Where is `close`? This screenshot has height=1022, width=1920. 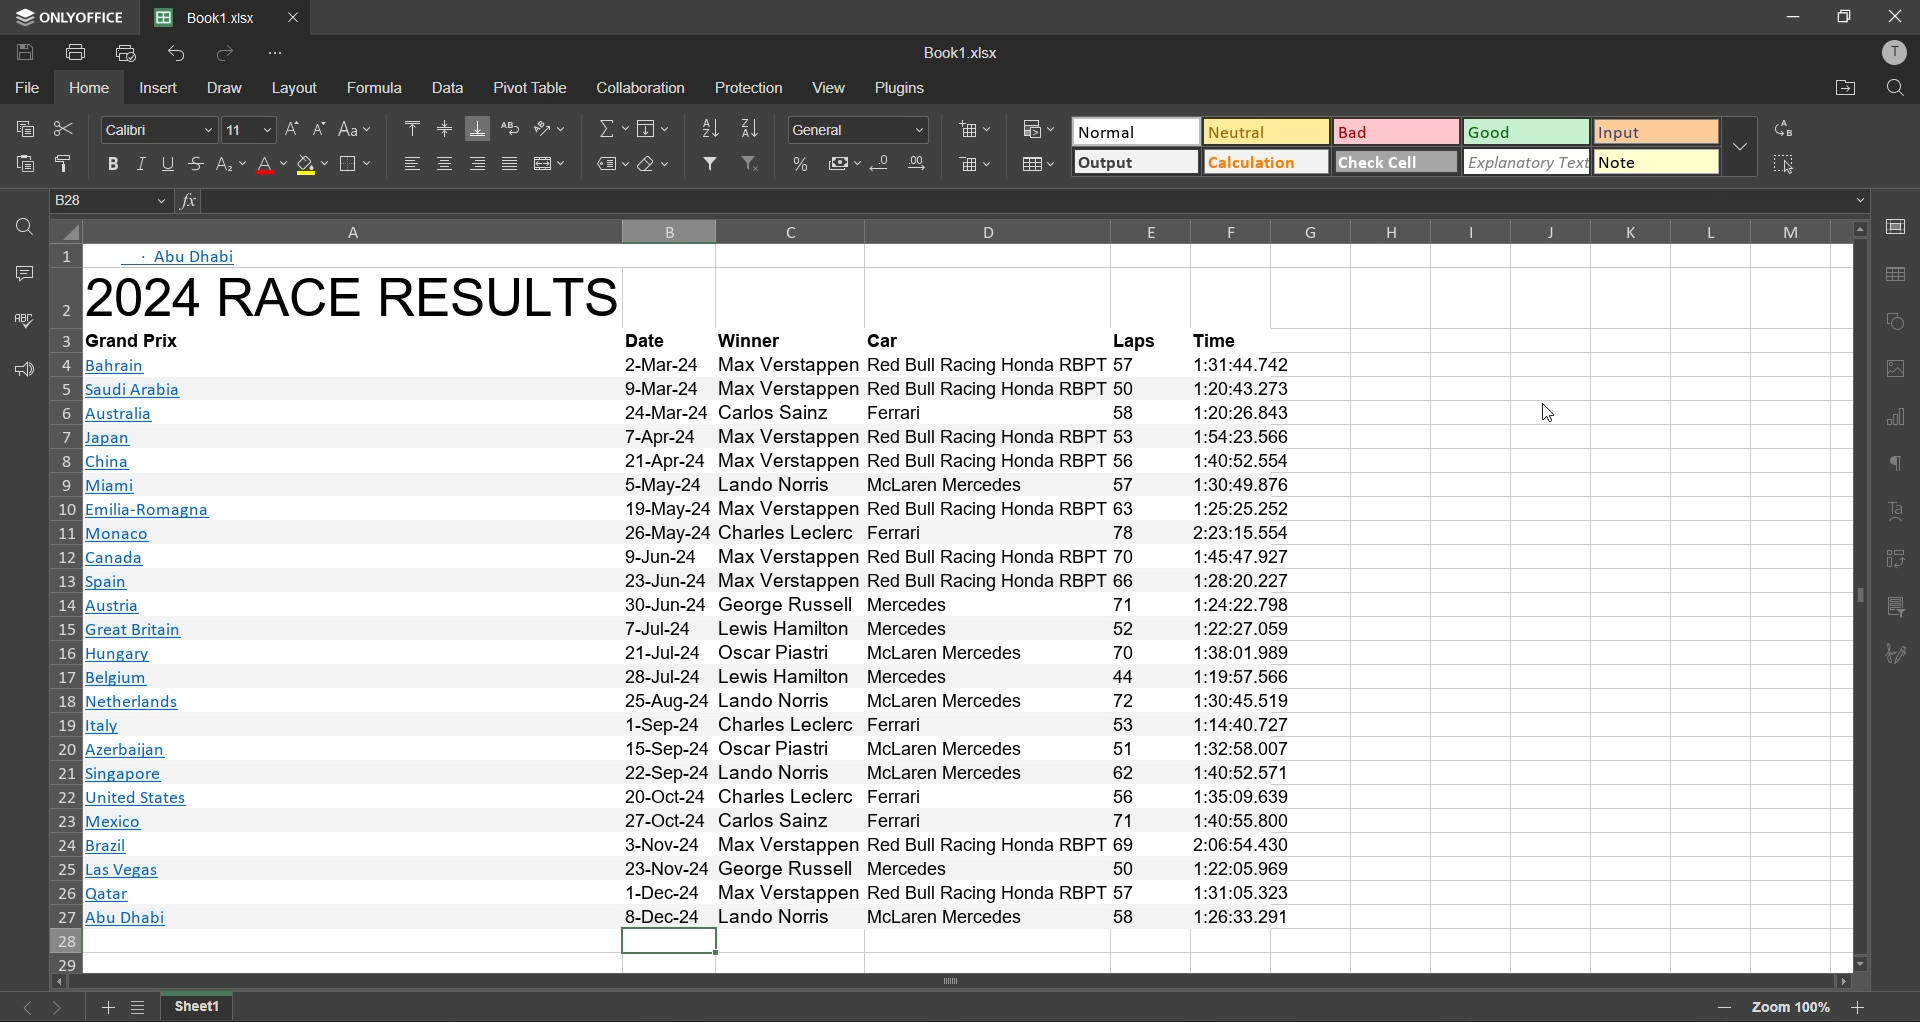
close is located at coordinates (1897, 15).